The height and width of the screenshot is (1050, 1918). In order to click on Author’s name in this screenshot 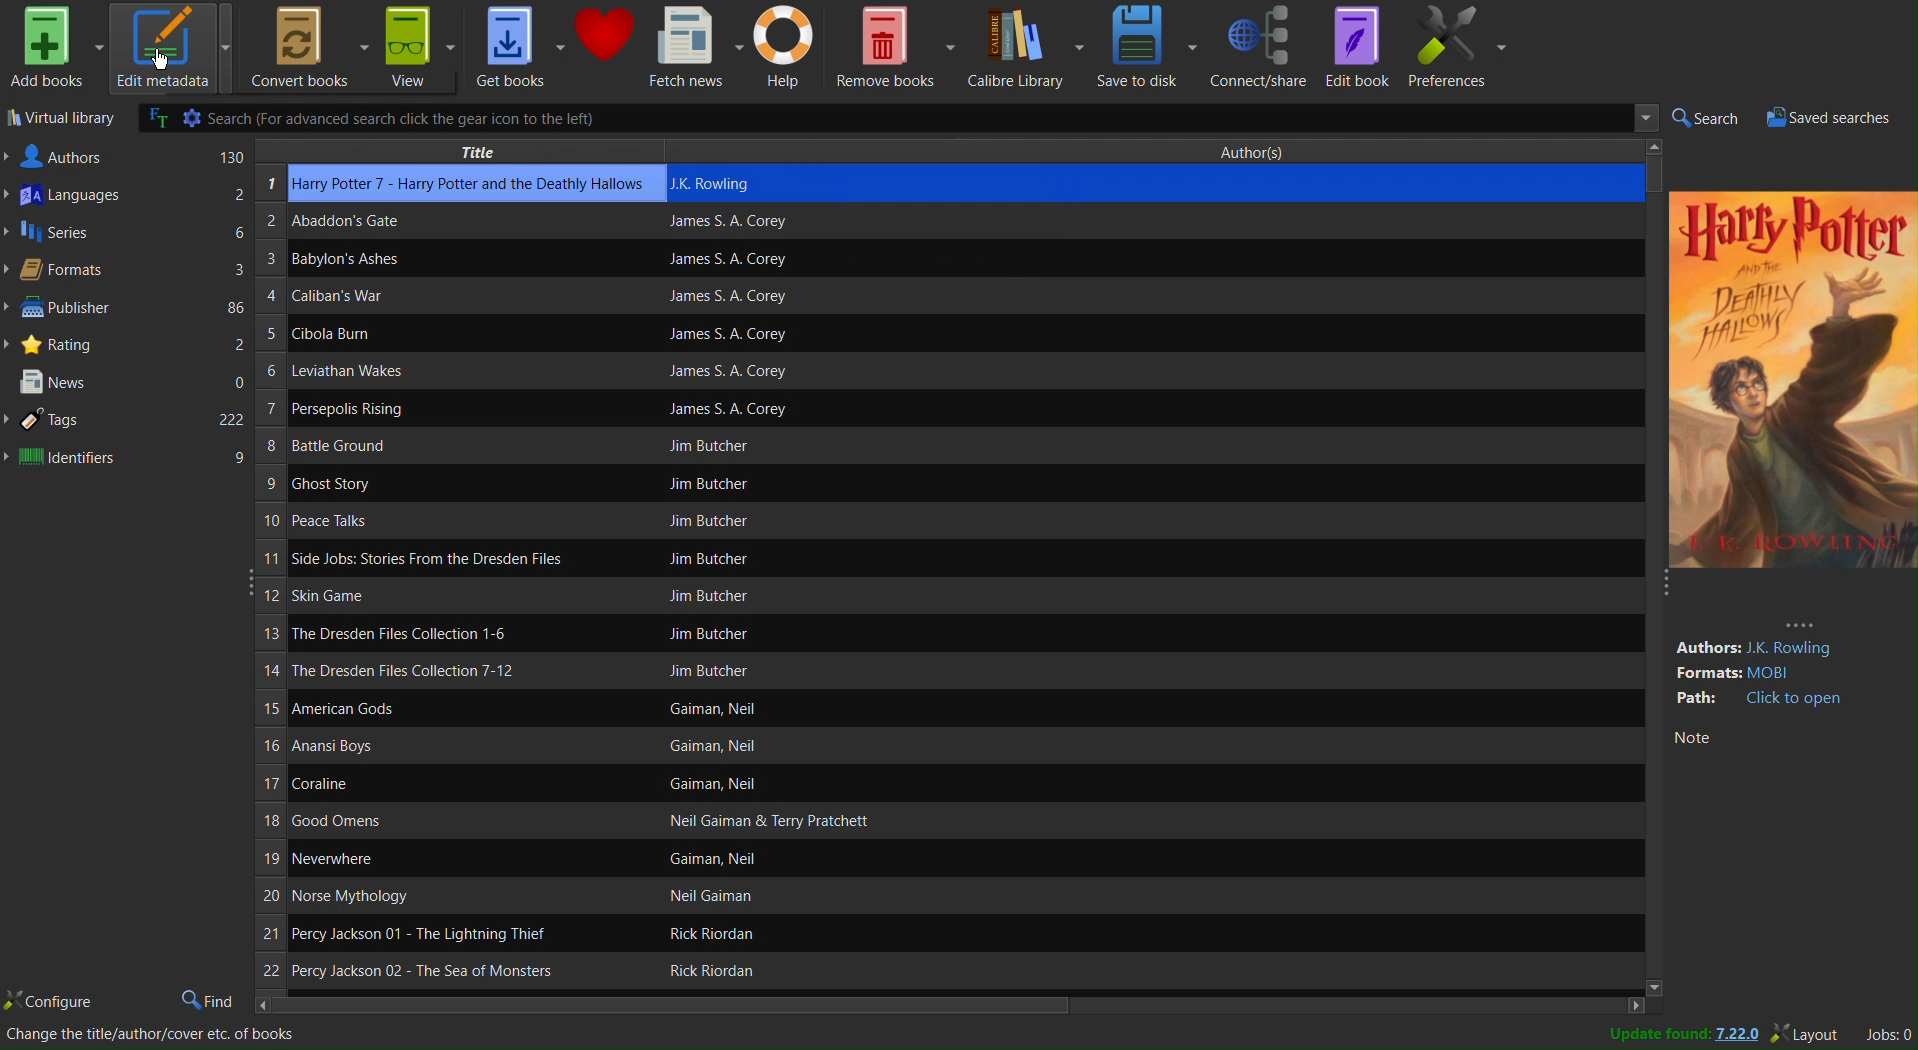, I will do `click(973, 334)`.